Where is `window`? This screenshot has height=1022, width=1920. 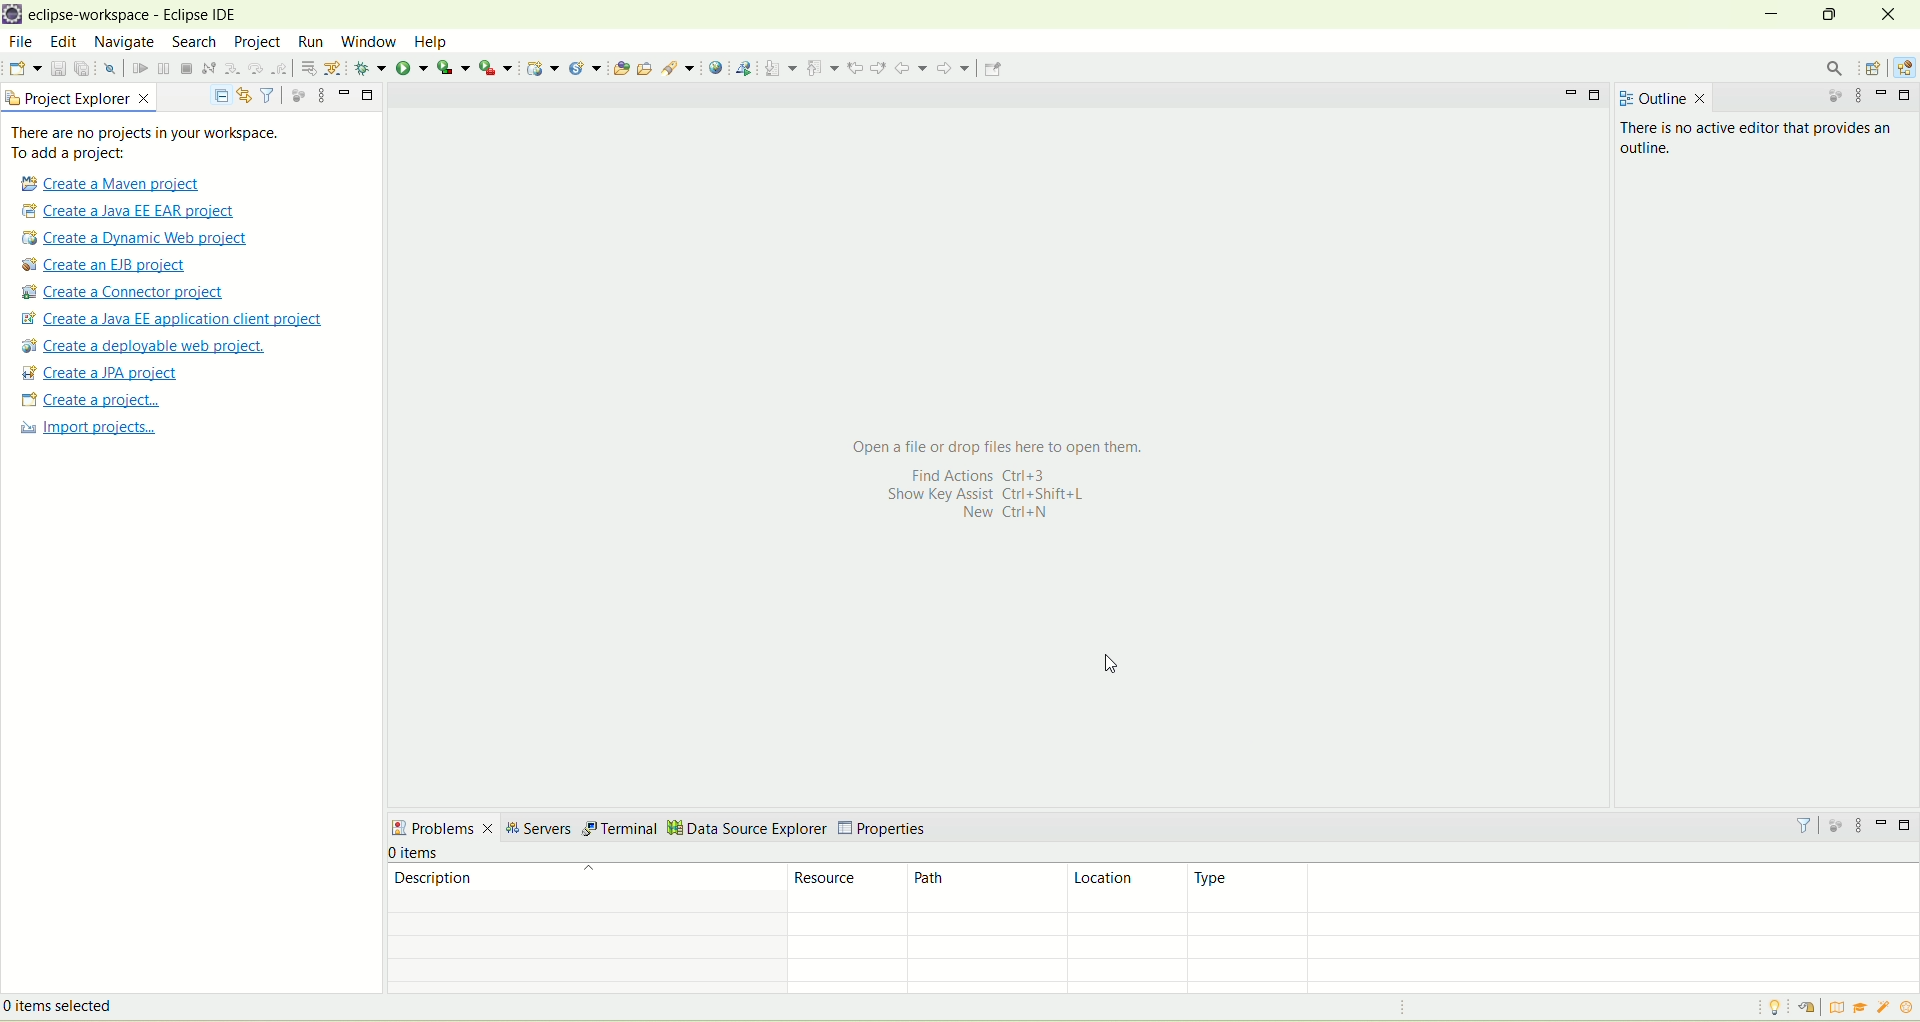
window is located at coordinates (368, 43).